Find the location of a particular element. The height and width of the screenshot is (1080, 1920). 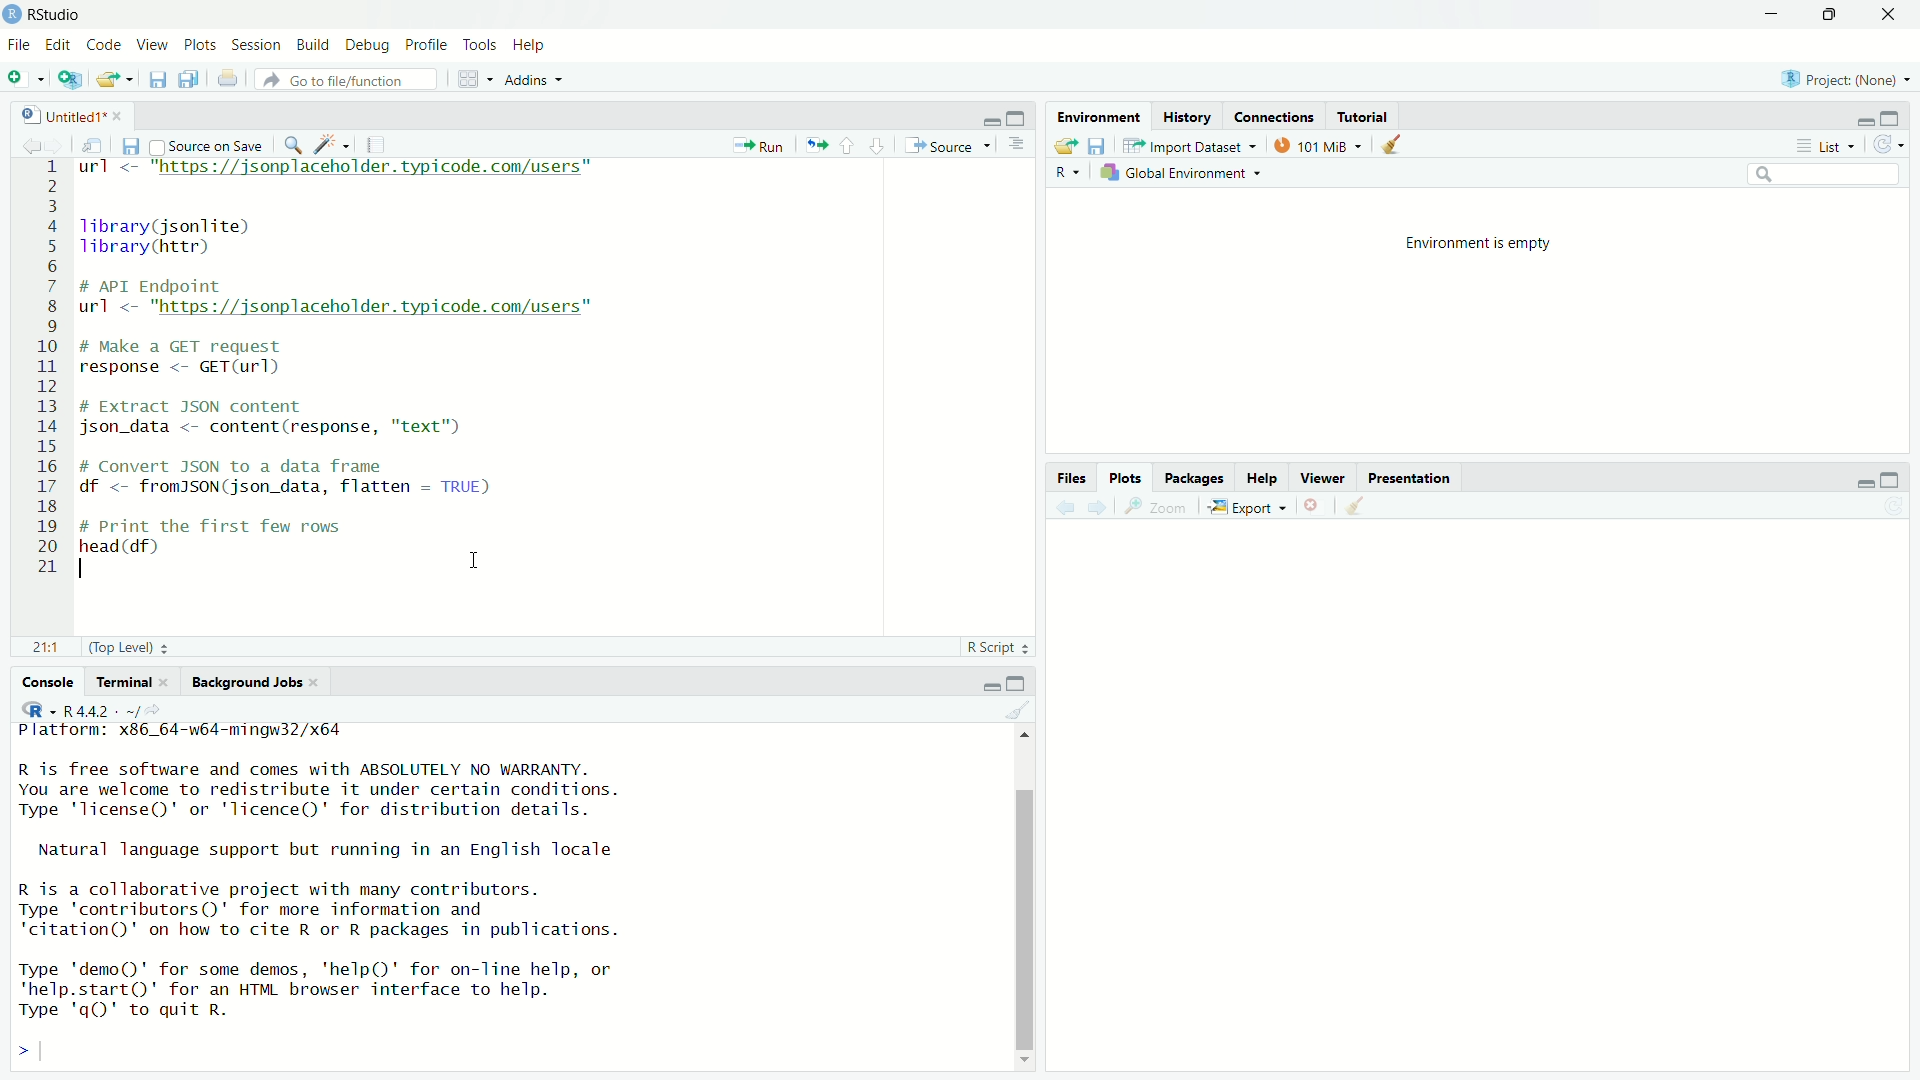

Clear objects is located at coordinates (1356, 508).